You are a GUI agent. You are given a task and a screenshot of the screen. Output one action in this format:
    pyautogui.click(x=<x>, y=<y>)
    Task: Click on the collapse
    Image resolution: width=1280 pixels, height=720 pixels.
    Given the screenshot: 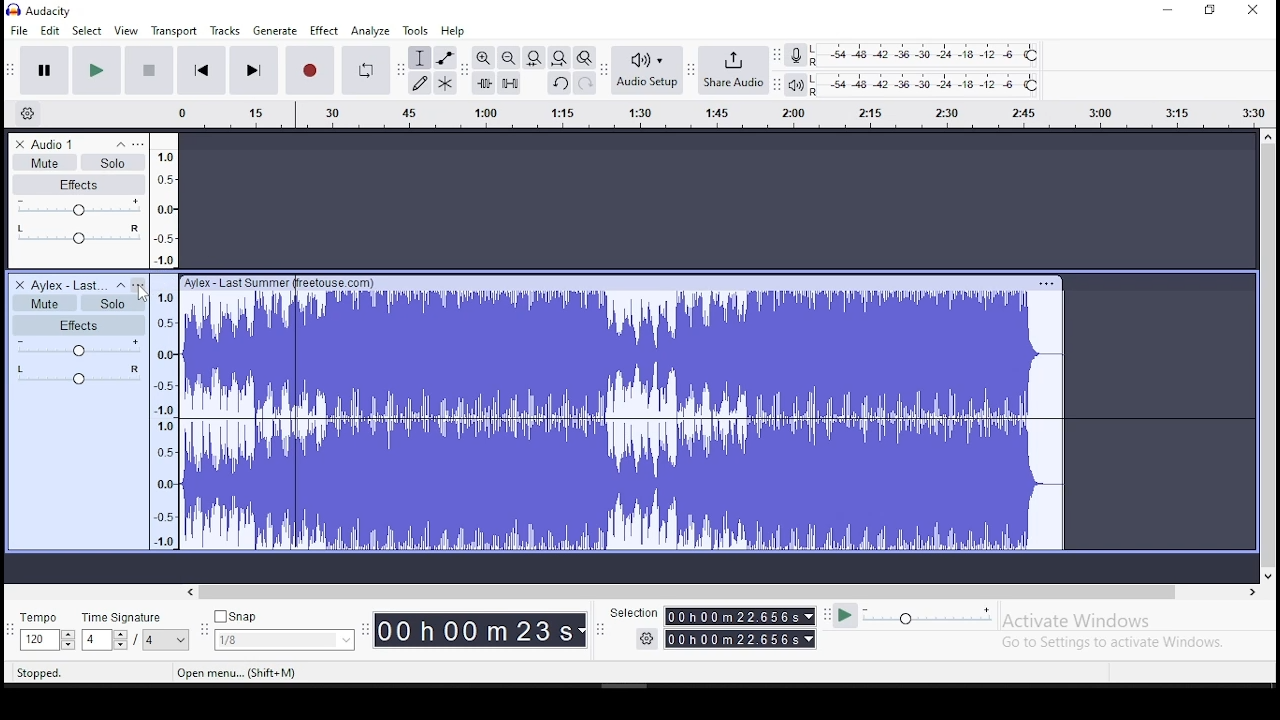 What is the action you would take?
    pyautogui.click(x=120, y=285)
    